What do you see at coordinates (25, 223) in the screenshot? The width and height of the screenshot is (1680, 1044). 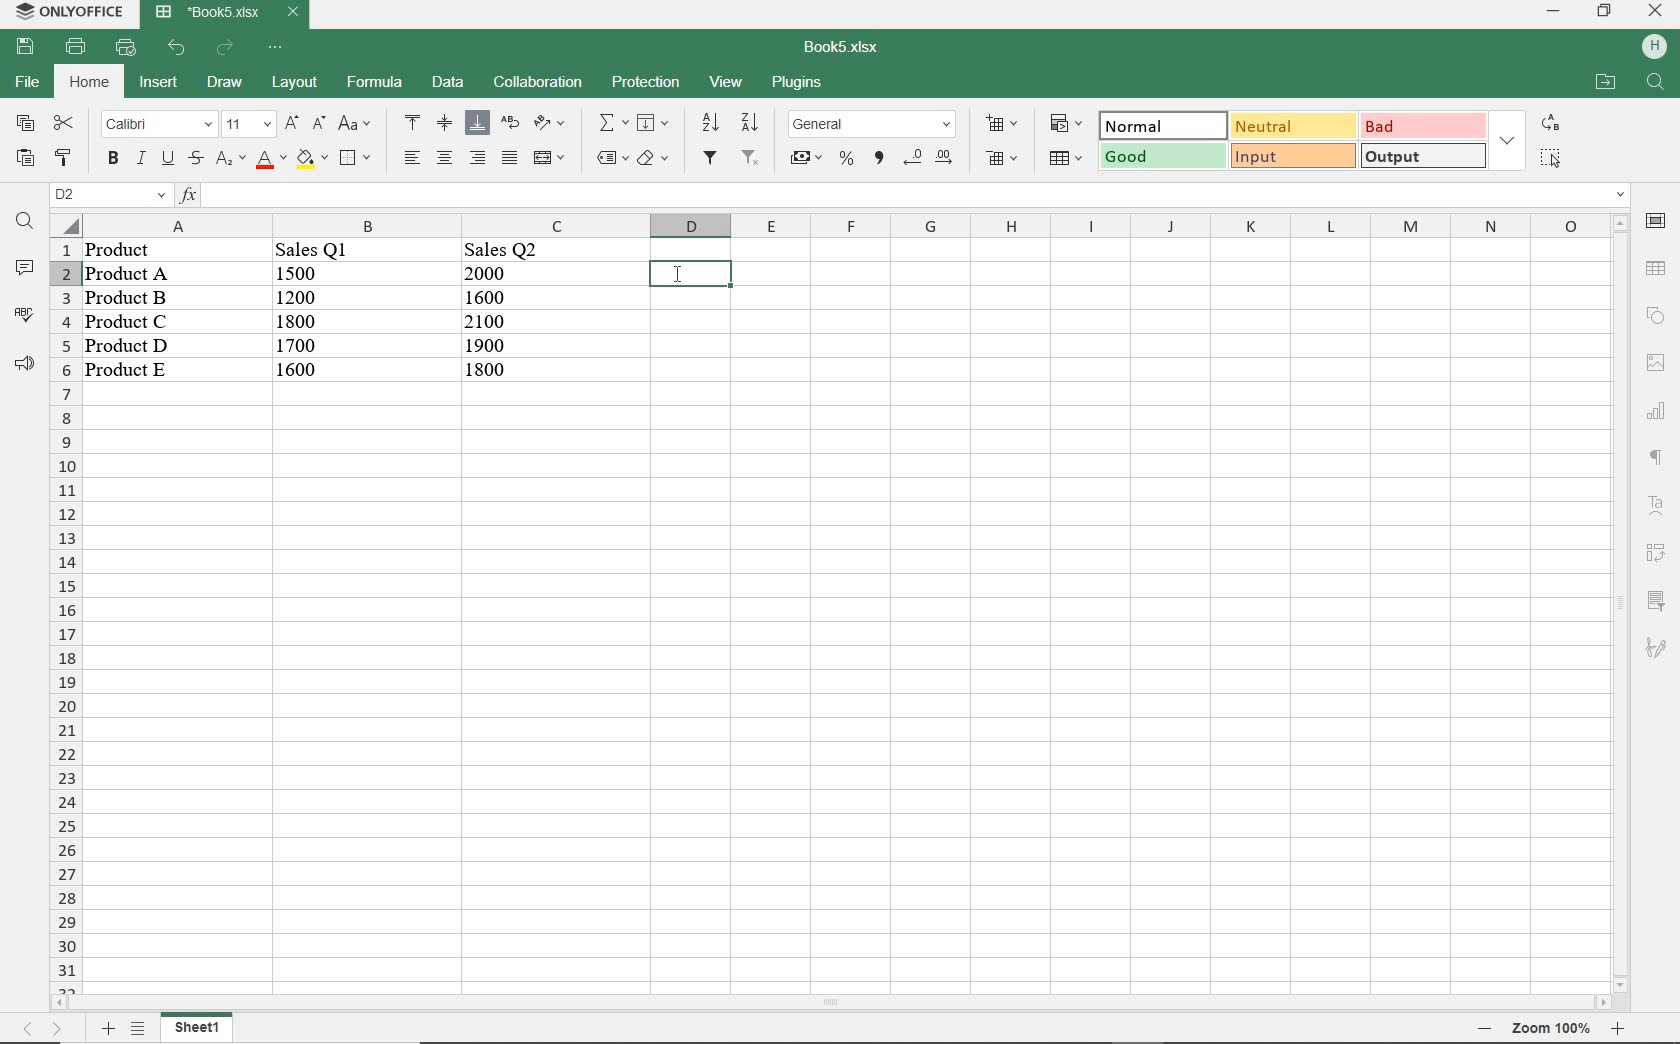 I see `find` at bounding box center [25, 223].